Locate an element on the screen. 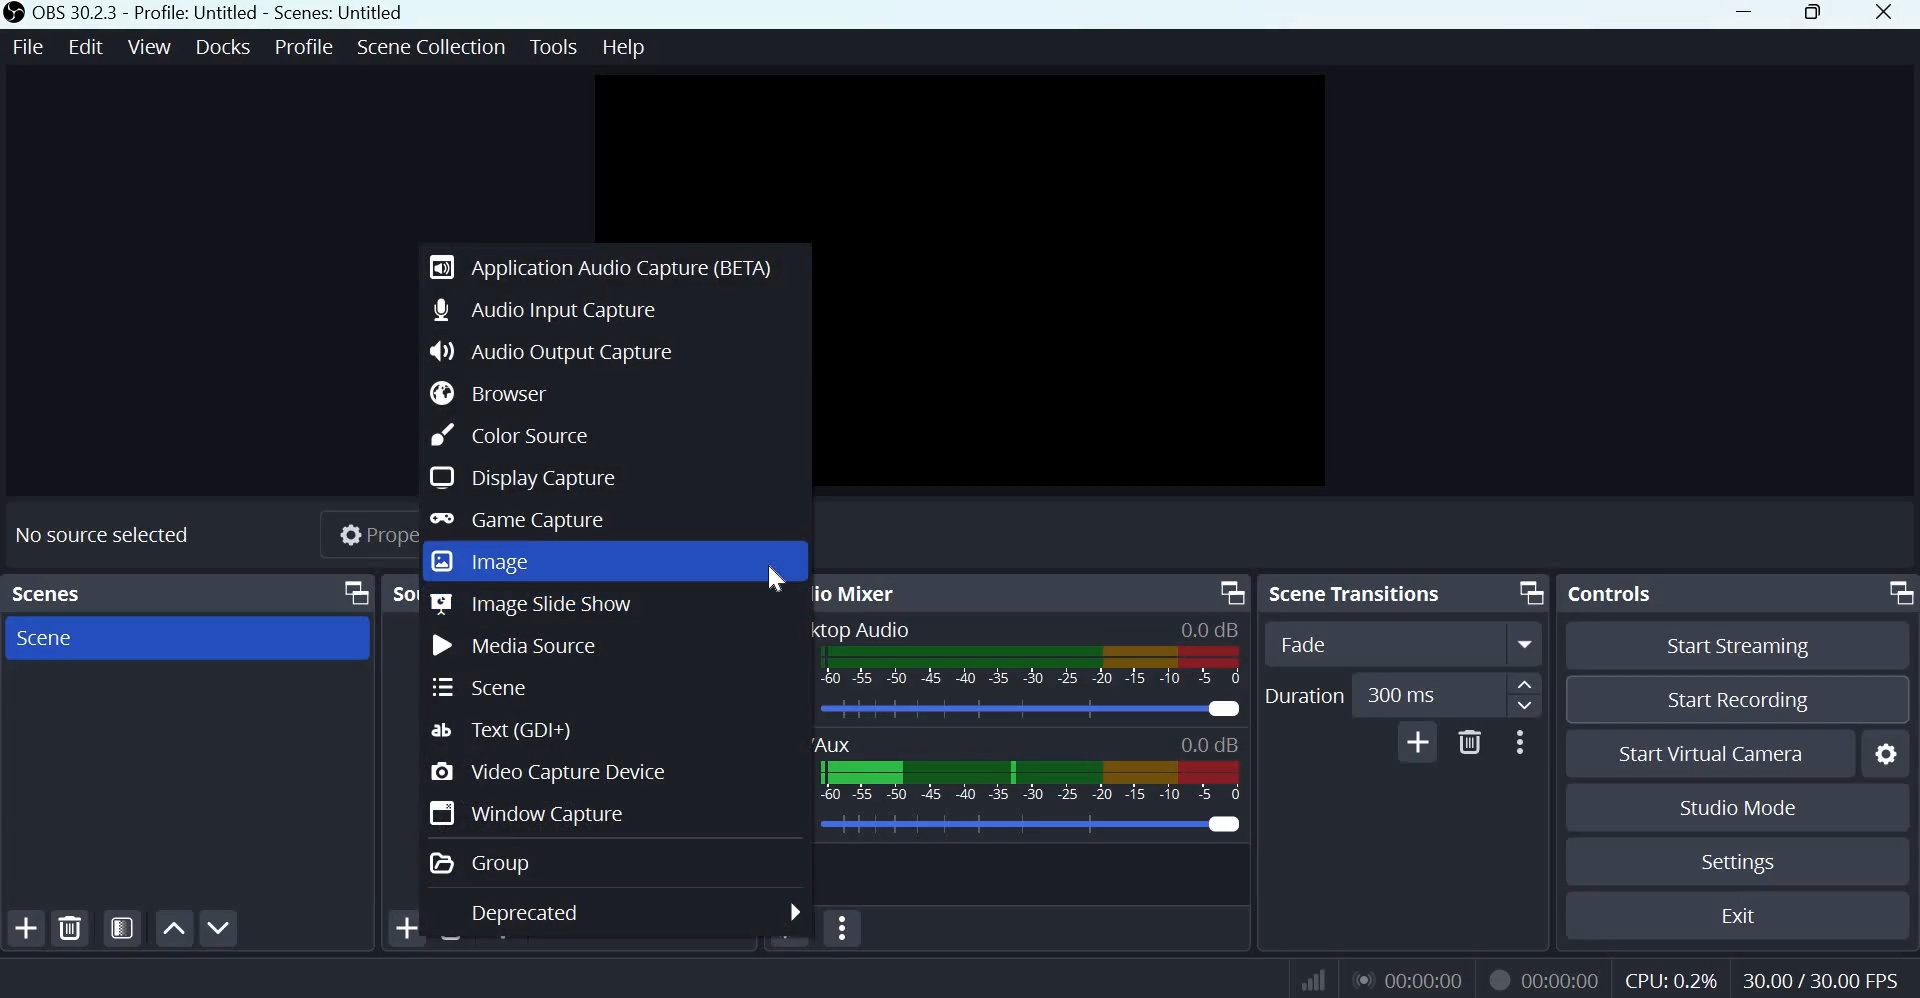 This screenshot has height=998, width=1920. Duration is located at coordinates (1305, 696).